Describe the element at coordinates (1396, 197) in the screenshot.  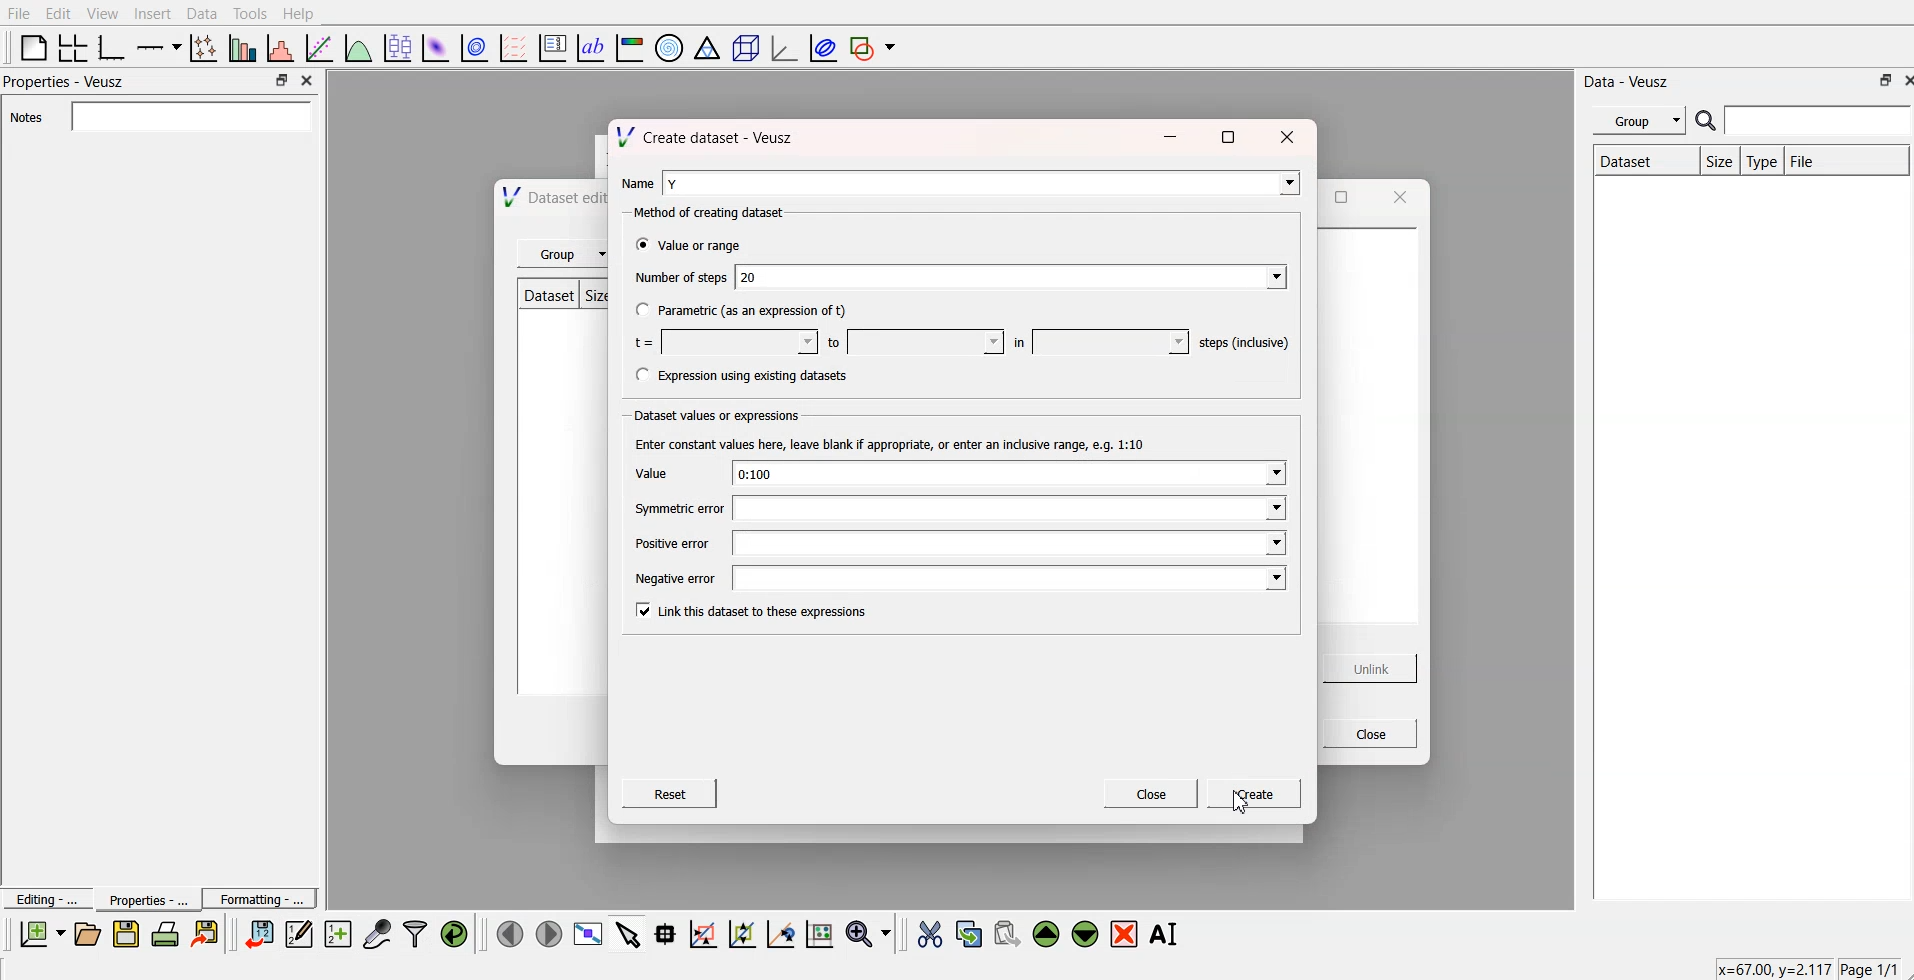
I see `close` at that location.